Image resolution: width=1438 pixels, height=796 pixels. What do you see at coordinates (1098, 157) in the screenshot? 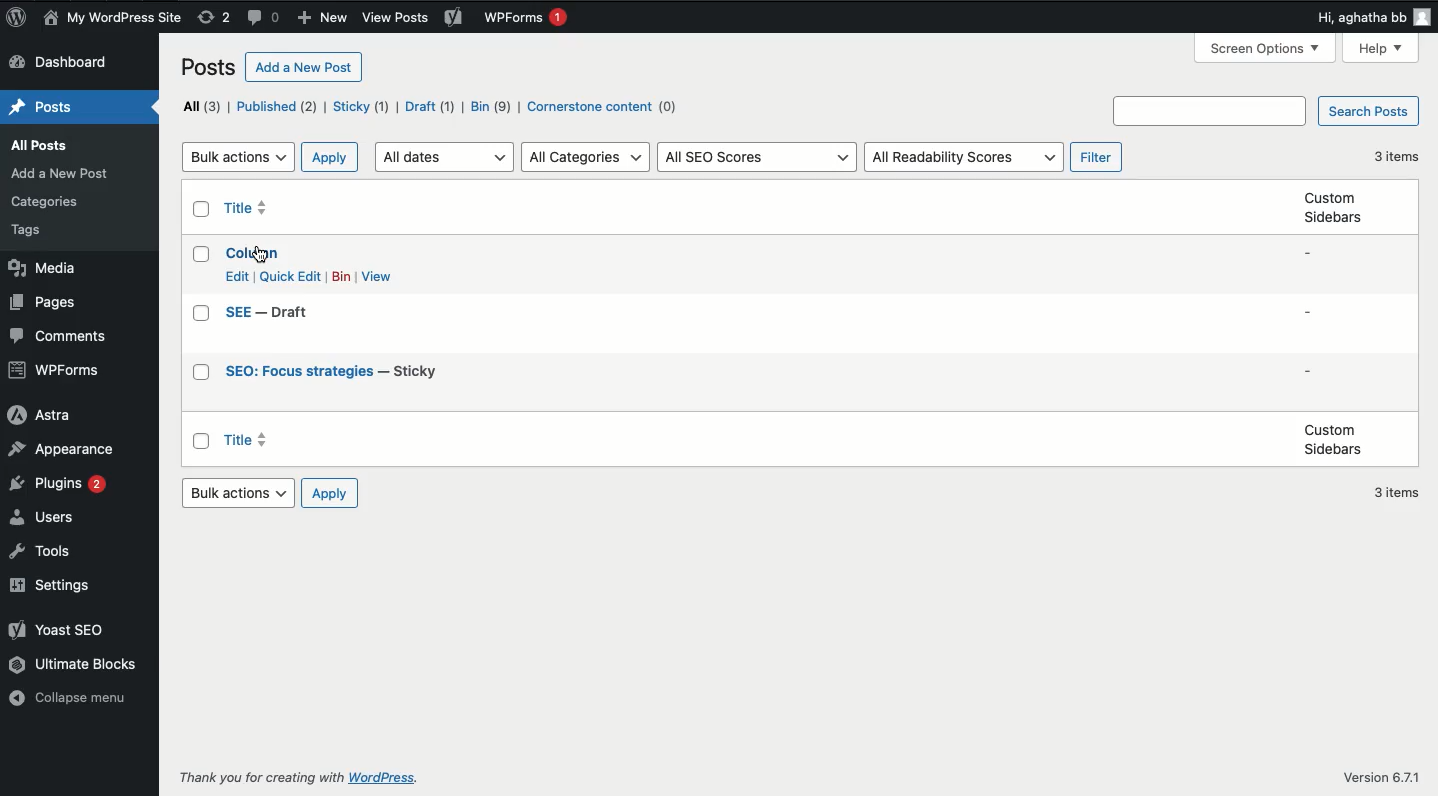
I see `Filter` at bounding box center [1098, 157].